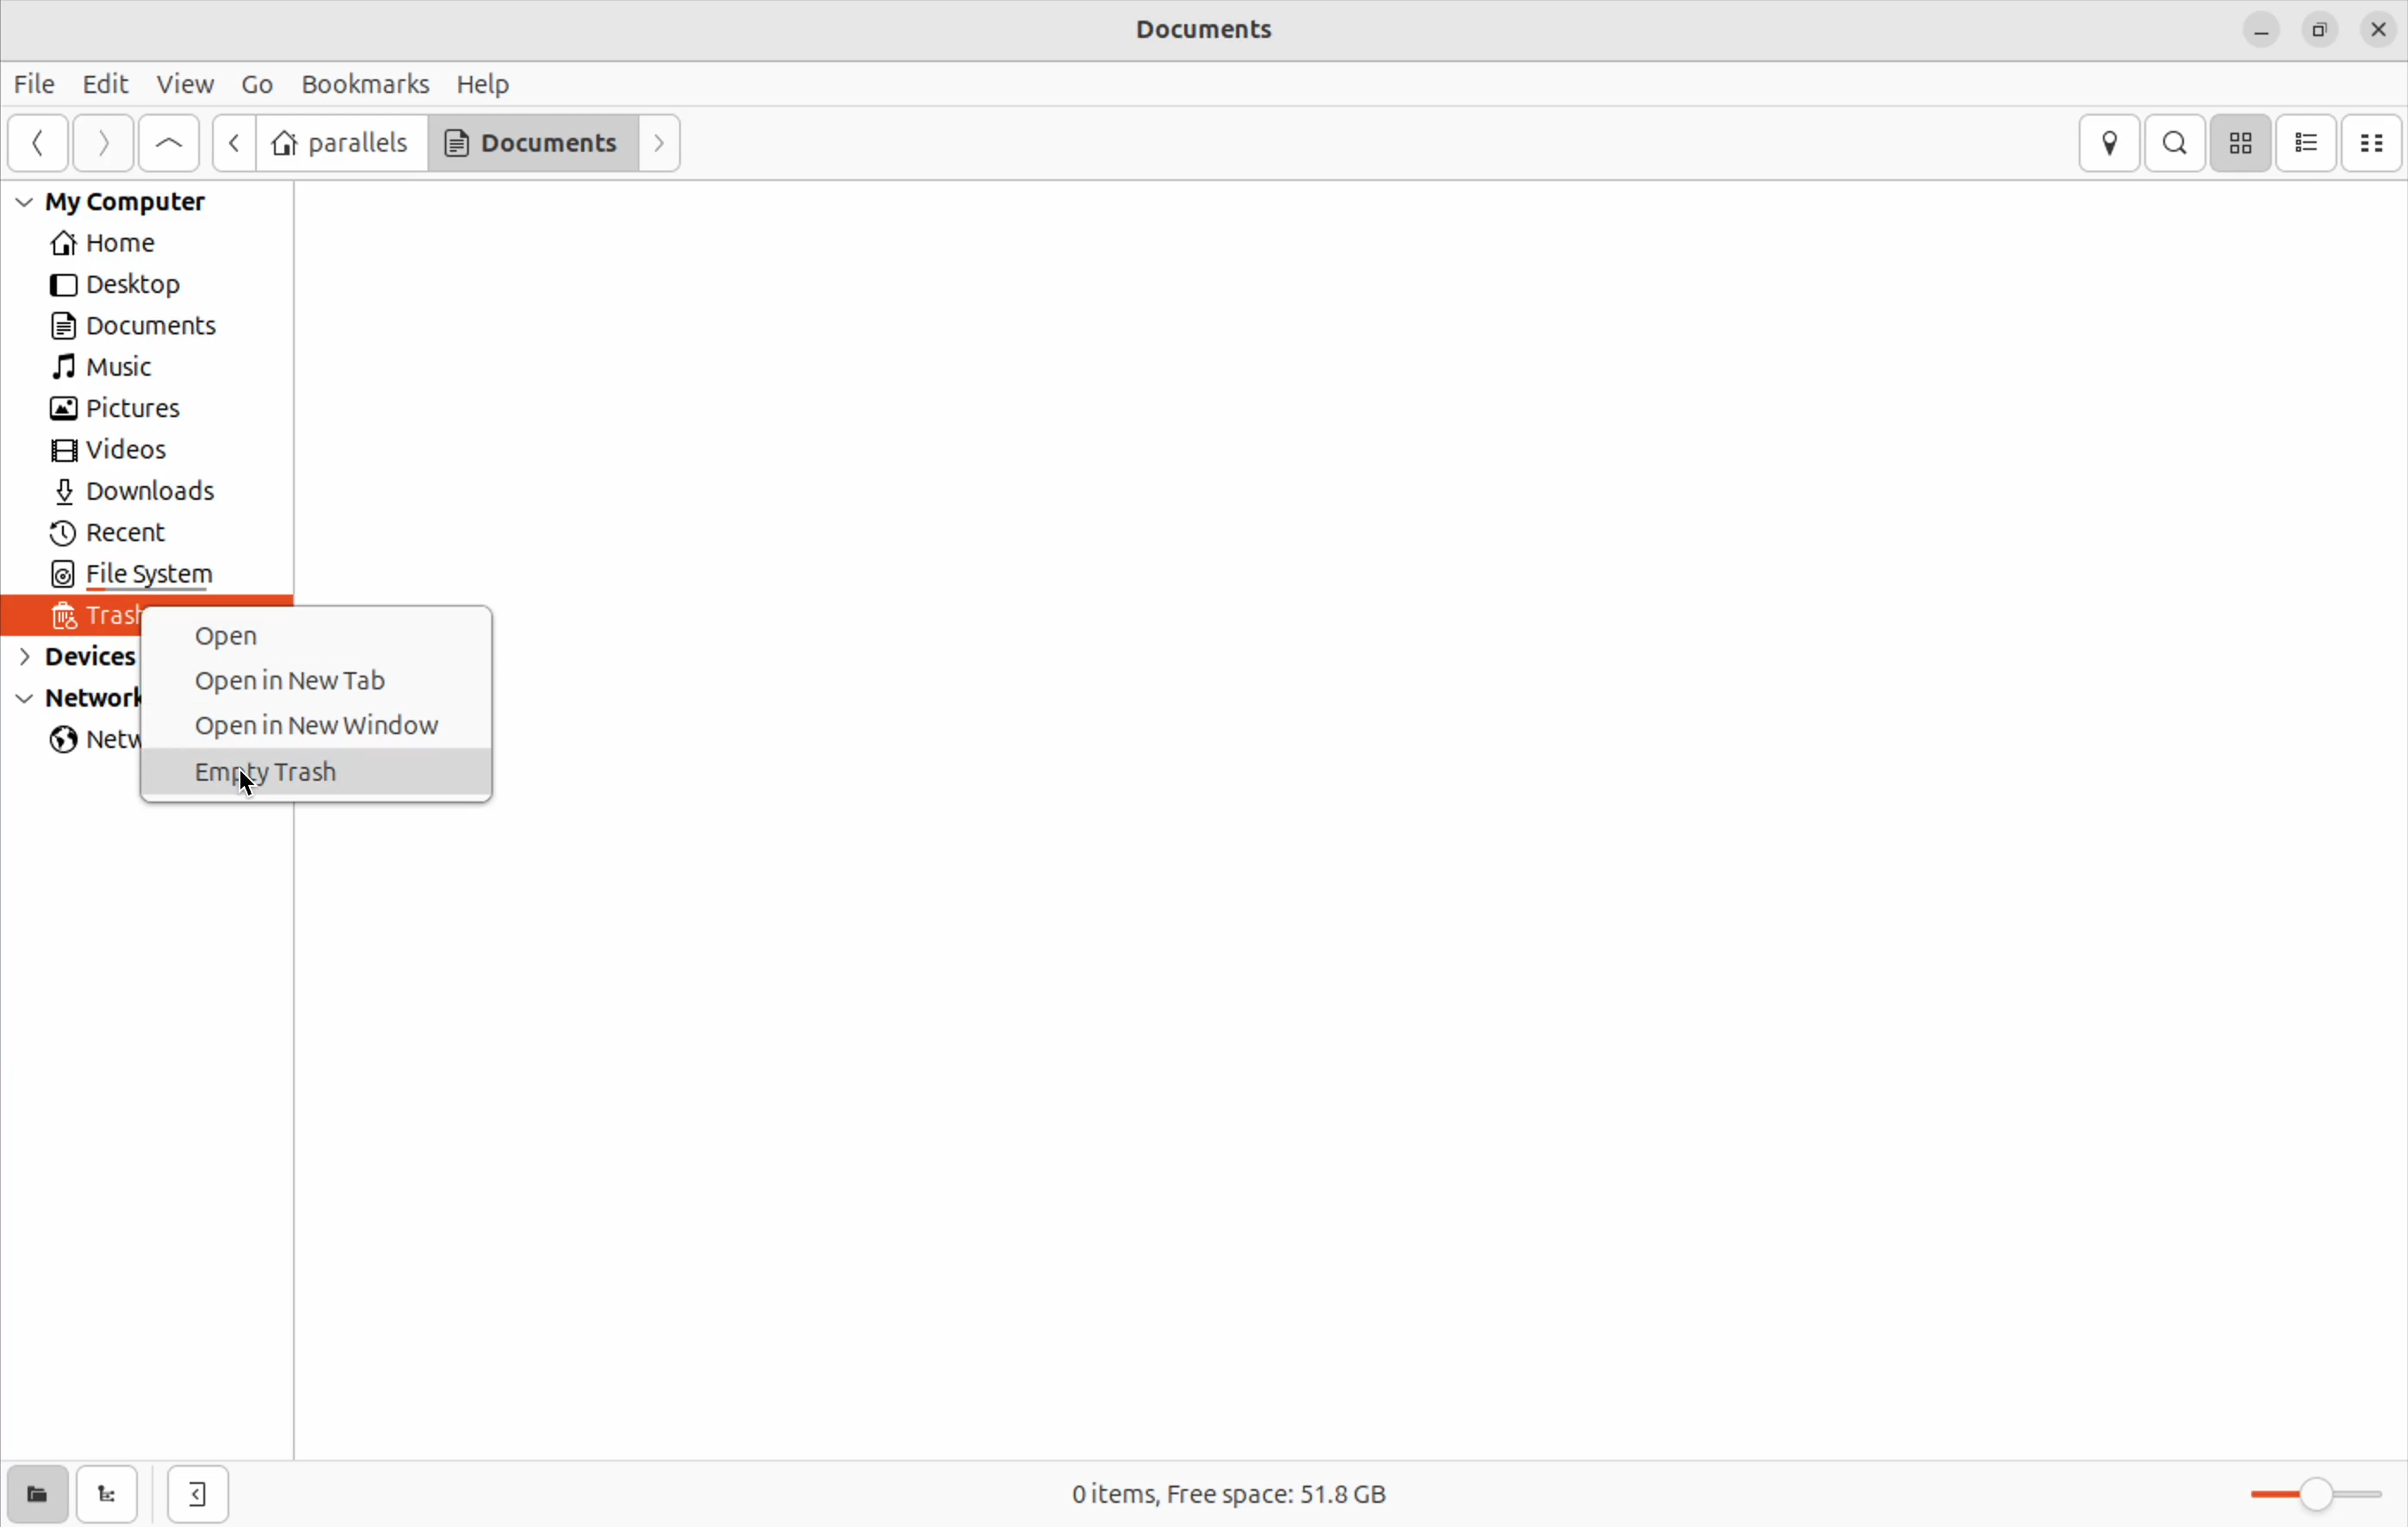 This screenshot has height=1527, width=2408. Describe the element at coordinates (2376, 142) in the screenshot. I see `Compact view` at that location.